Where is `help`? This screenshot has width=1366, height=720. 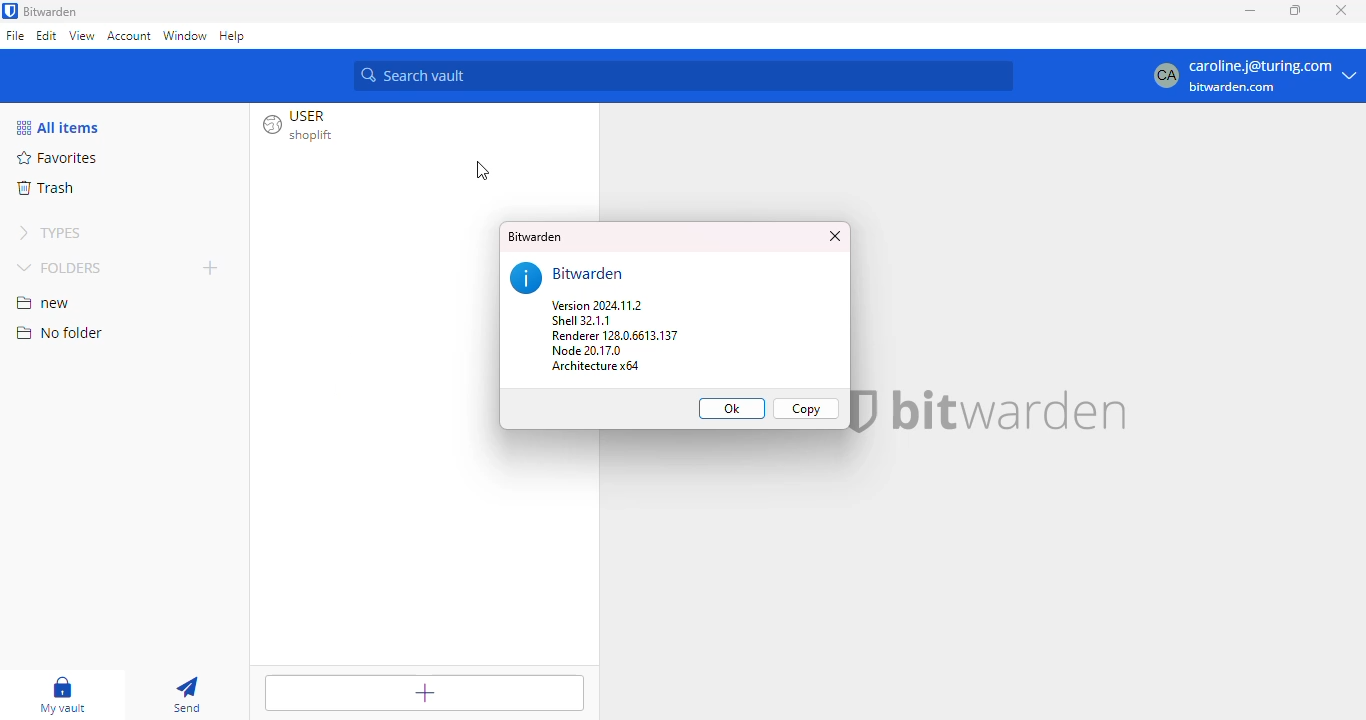 help is located at coordinates (233, 36).